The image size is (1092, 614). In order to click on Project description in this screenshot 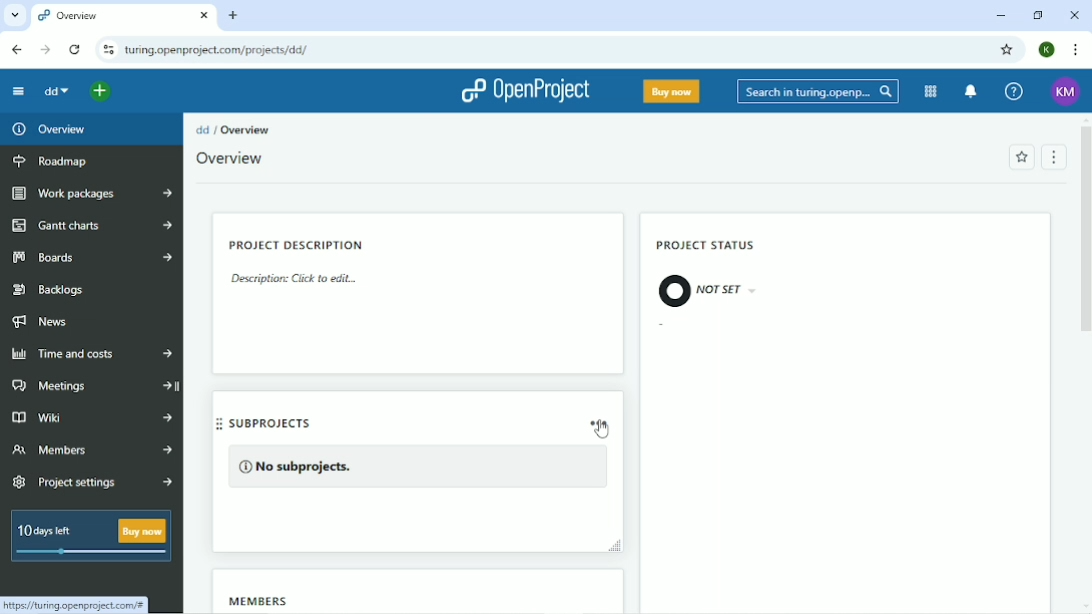, I will do `click(298, 243)`.